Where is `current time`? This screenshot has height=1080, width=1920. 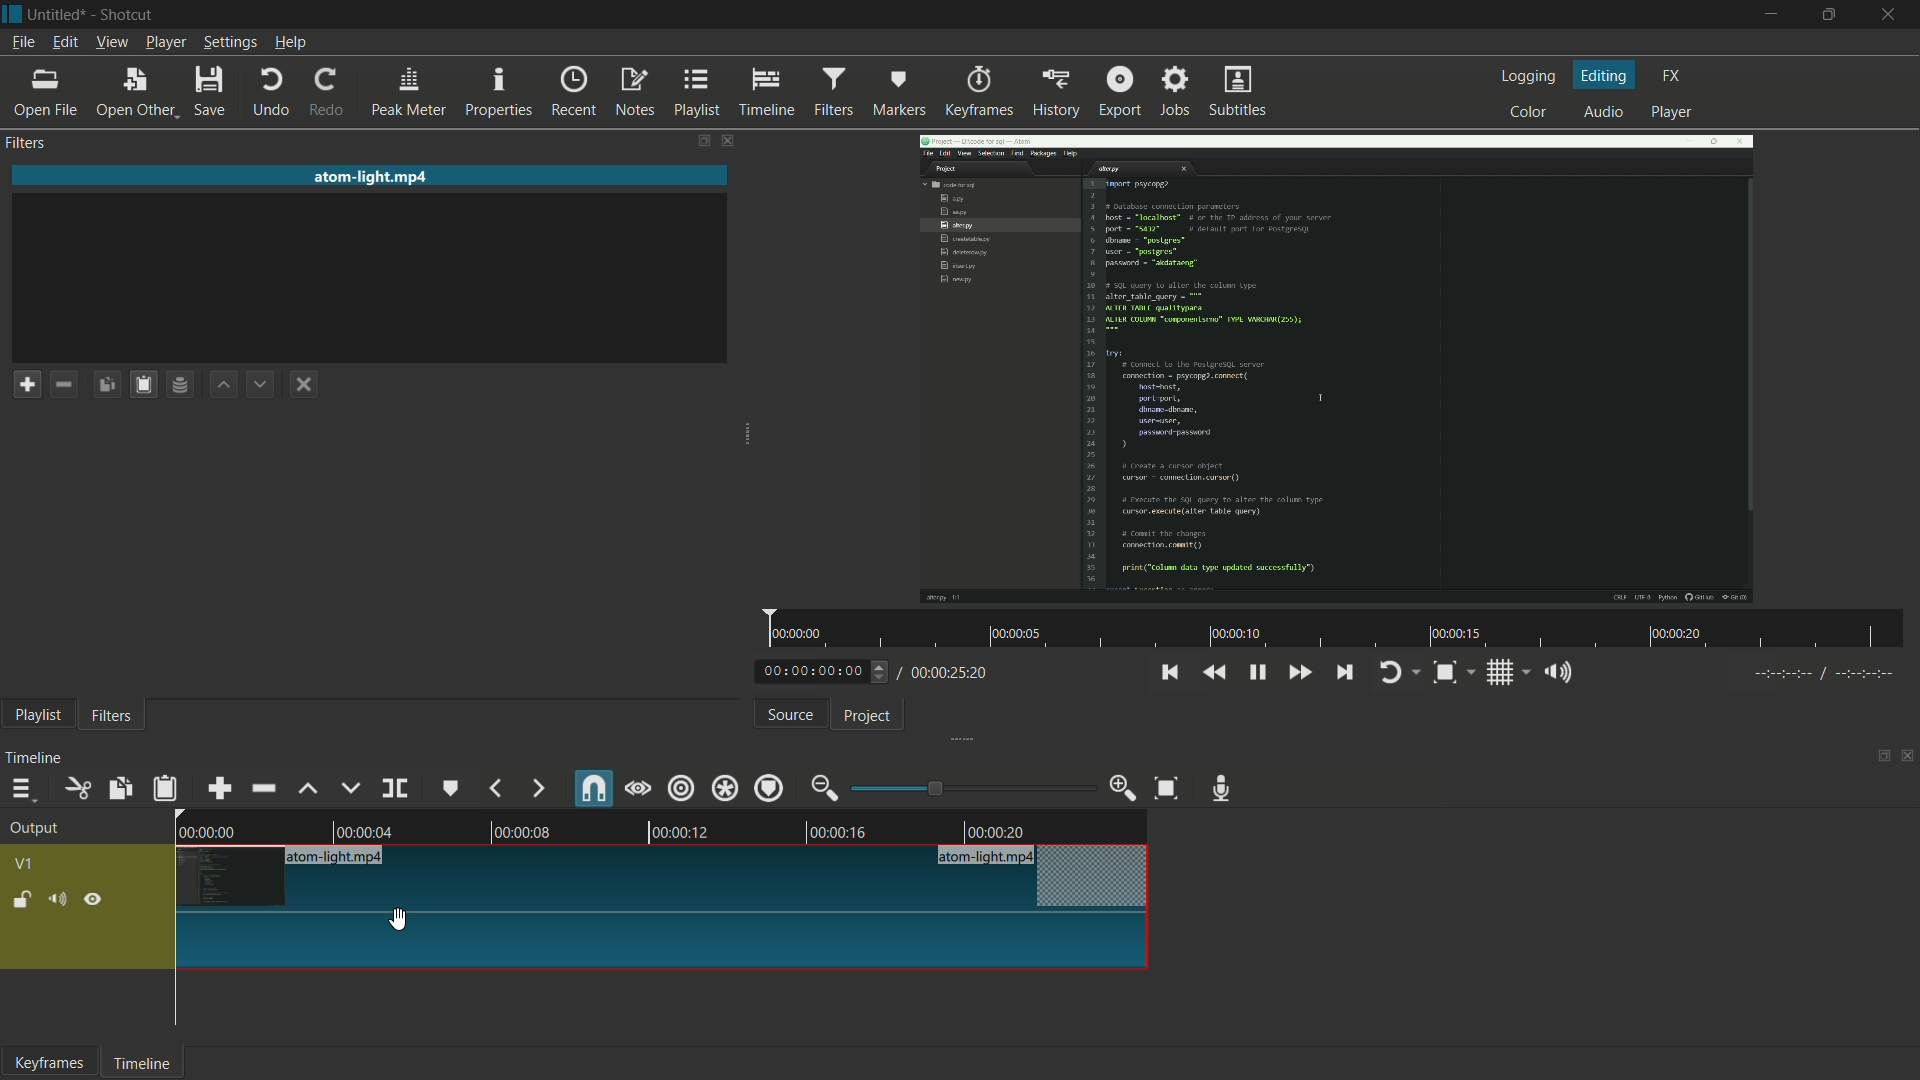
current time is located at coordinates (812, 672).